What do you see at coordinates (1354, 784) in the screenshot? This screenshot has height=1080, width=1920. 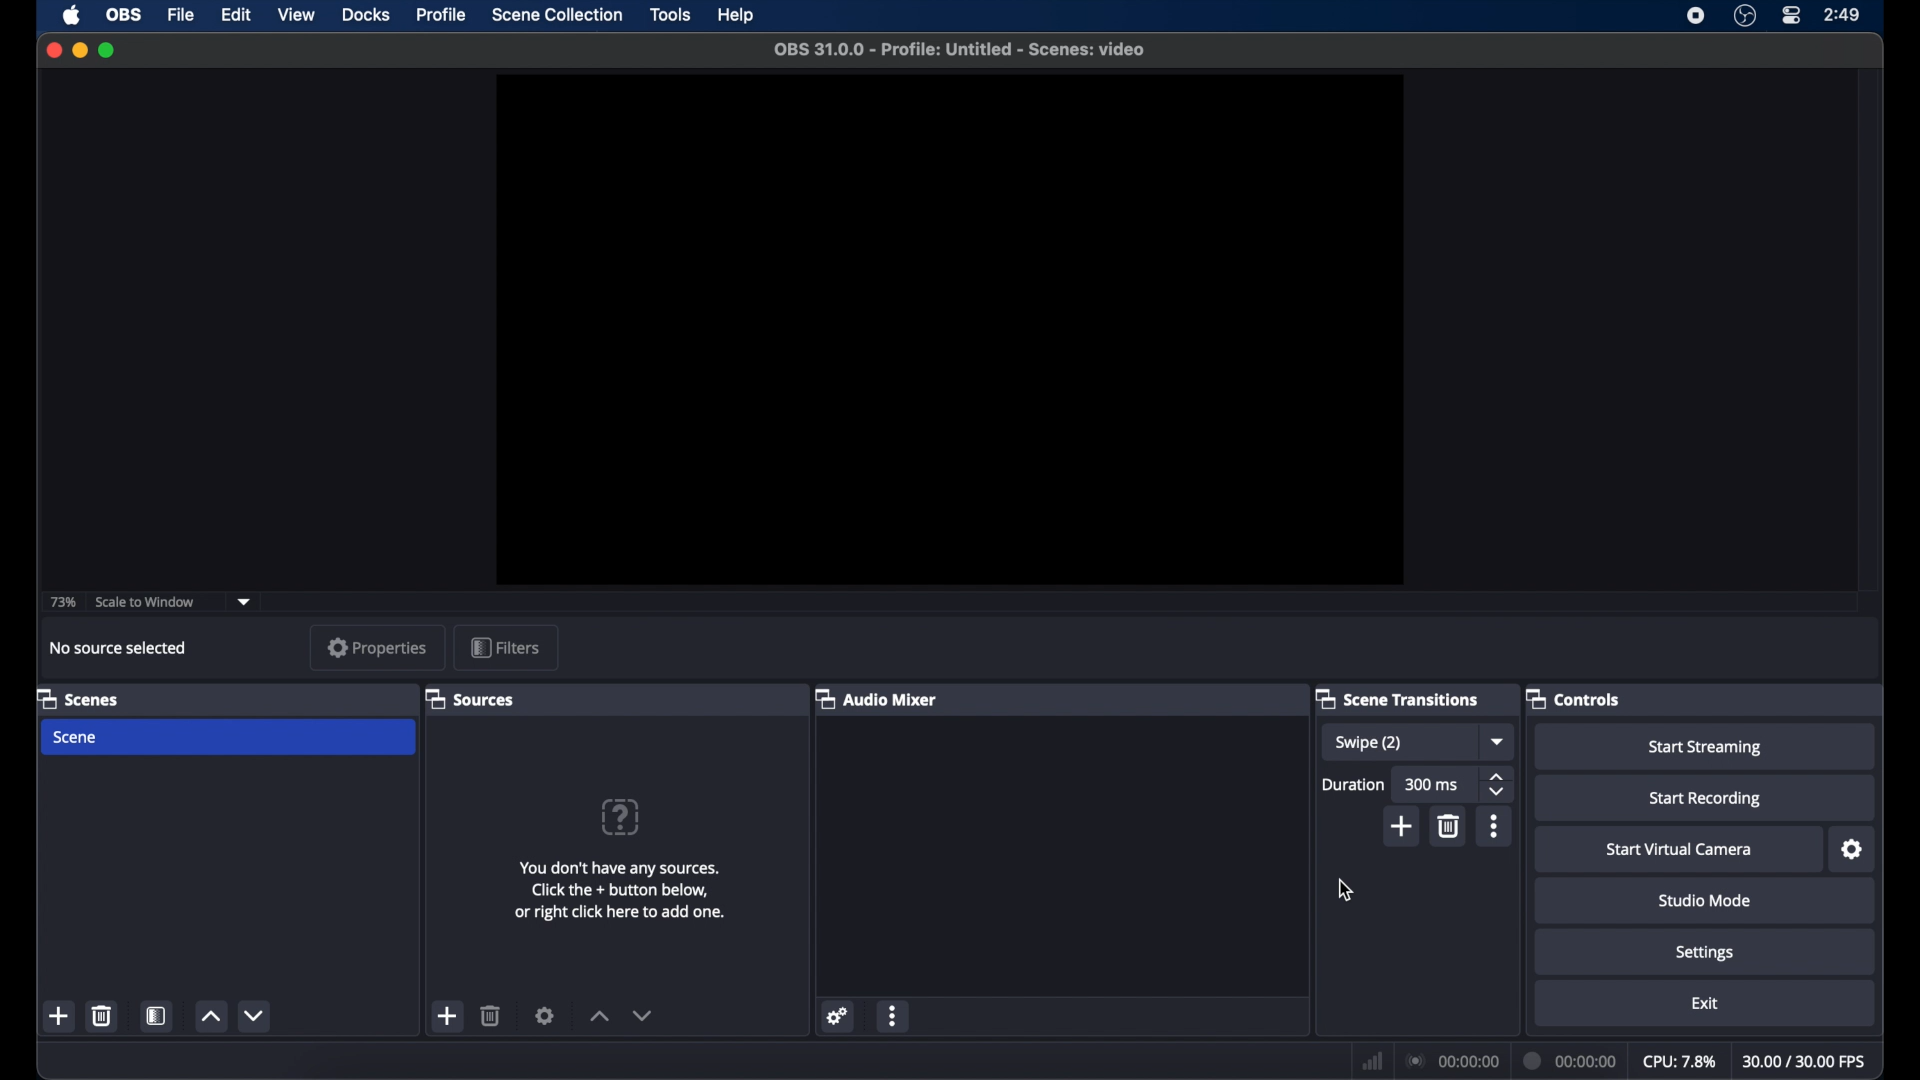 I see `duration` at bounding box center [1354, 784].